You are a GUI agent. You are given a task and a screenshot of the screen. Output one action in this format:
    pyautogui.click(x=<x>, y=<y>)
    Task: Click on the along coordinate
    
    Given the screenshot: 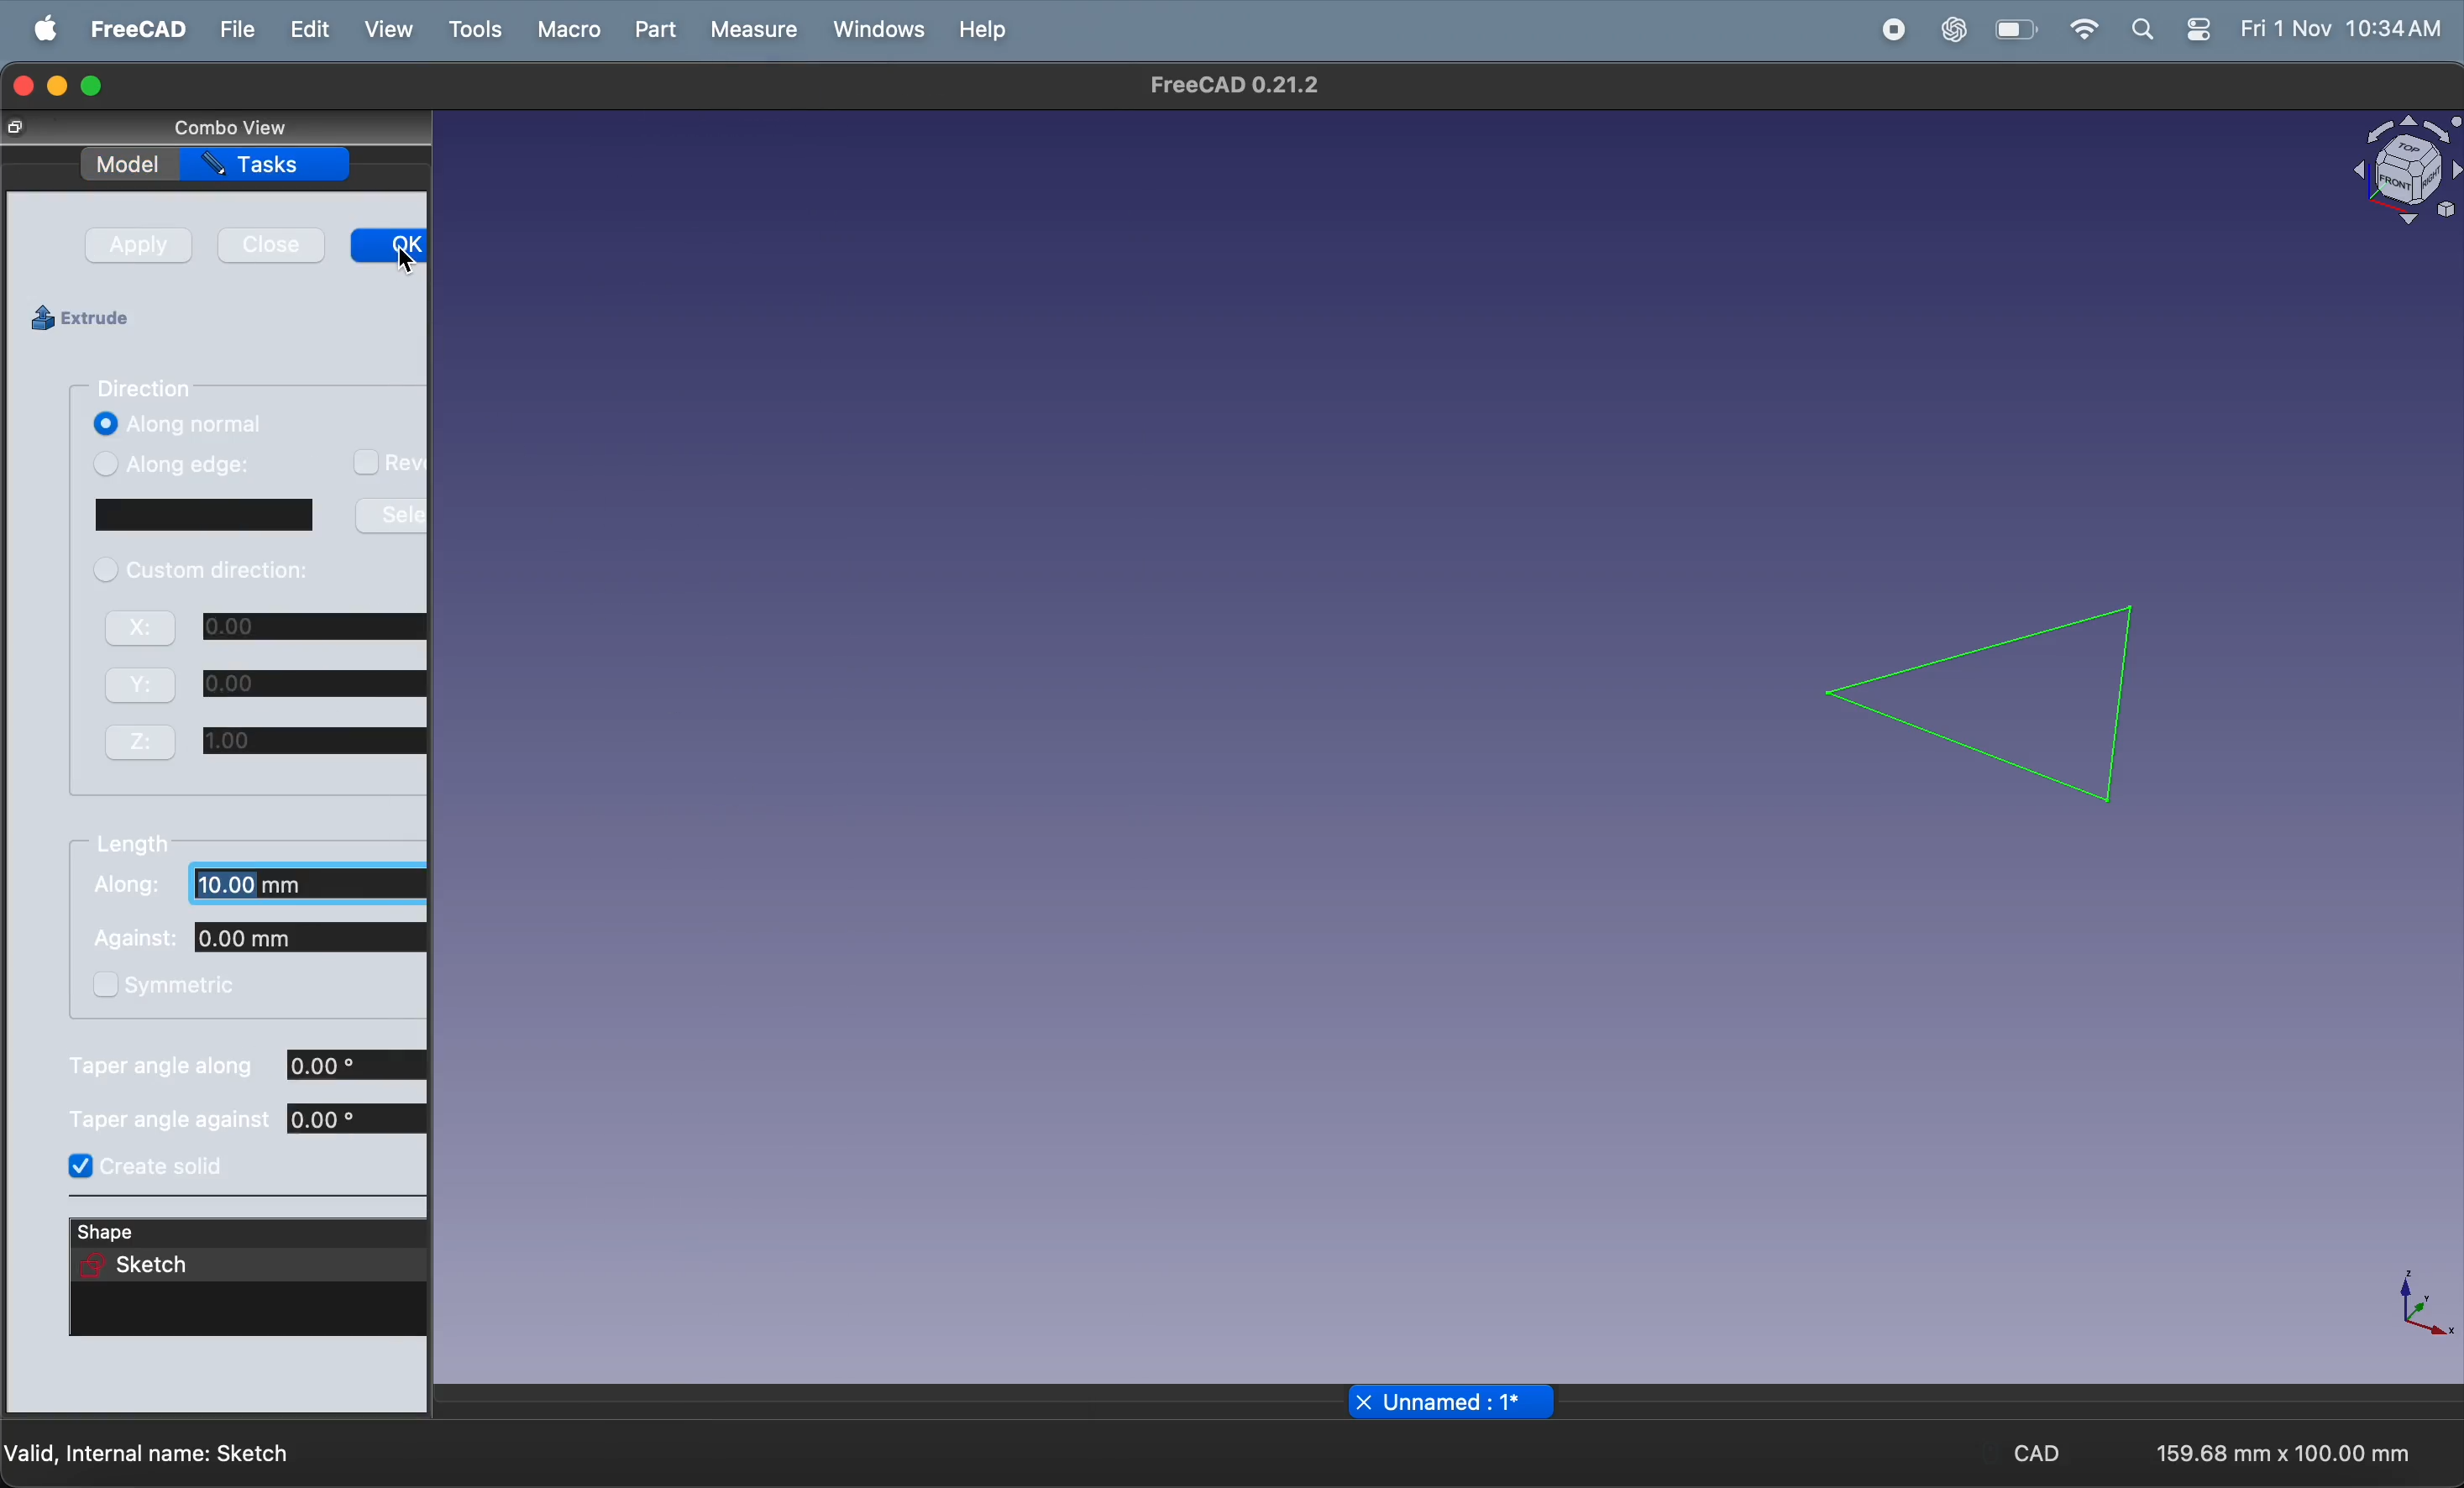 What is the action you would take?
    pyautogui.click(x=310, y=884)
    